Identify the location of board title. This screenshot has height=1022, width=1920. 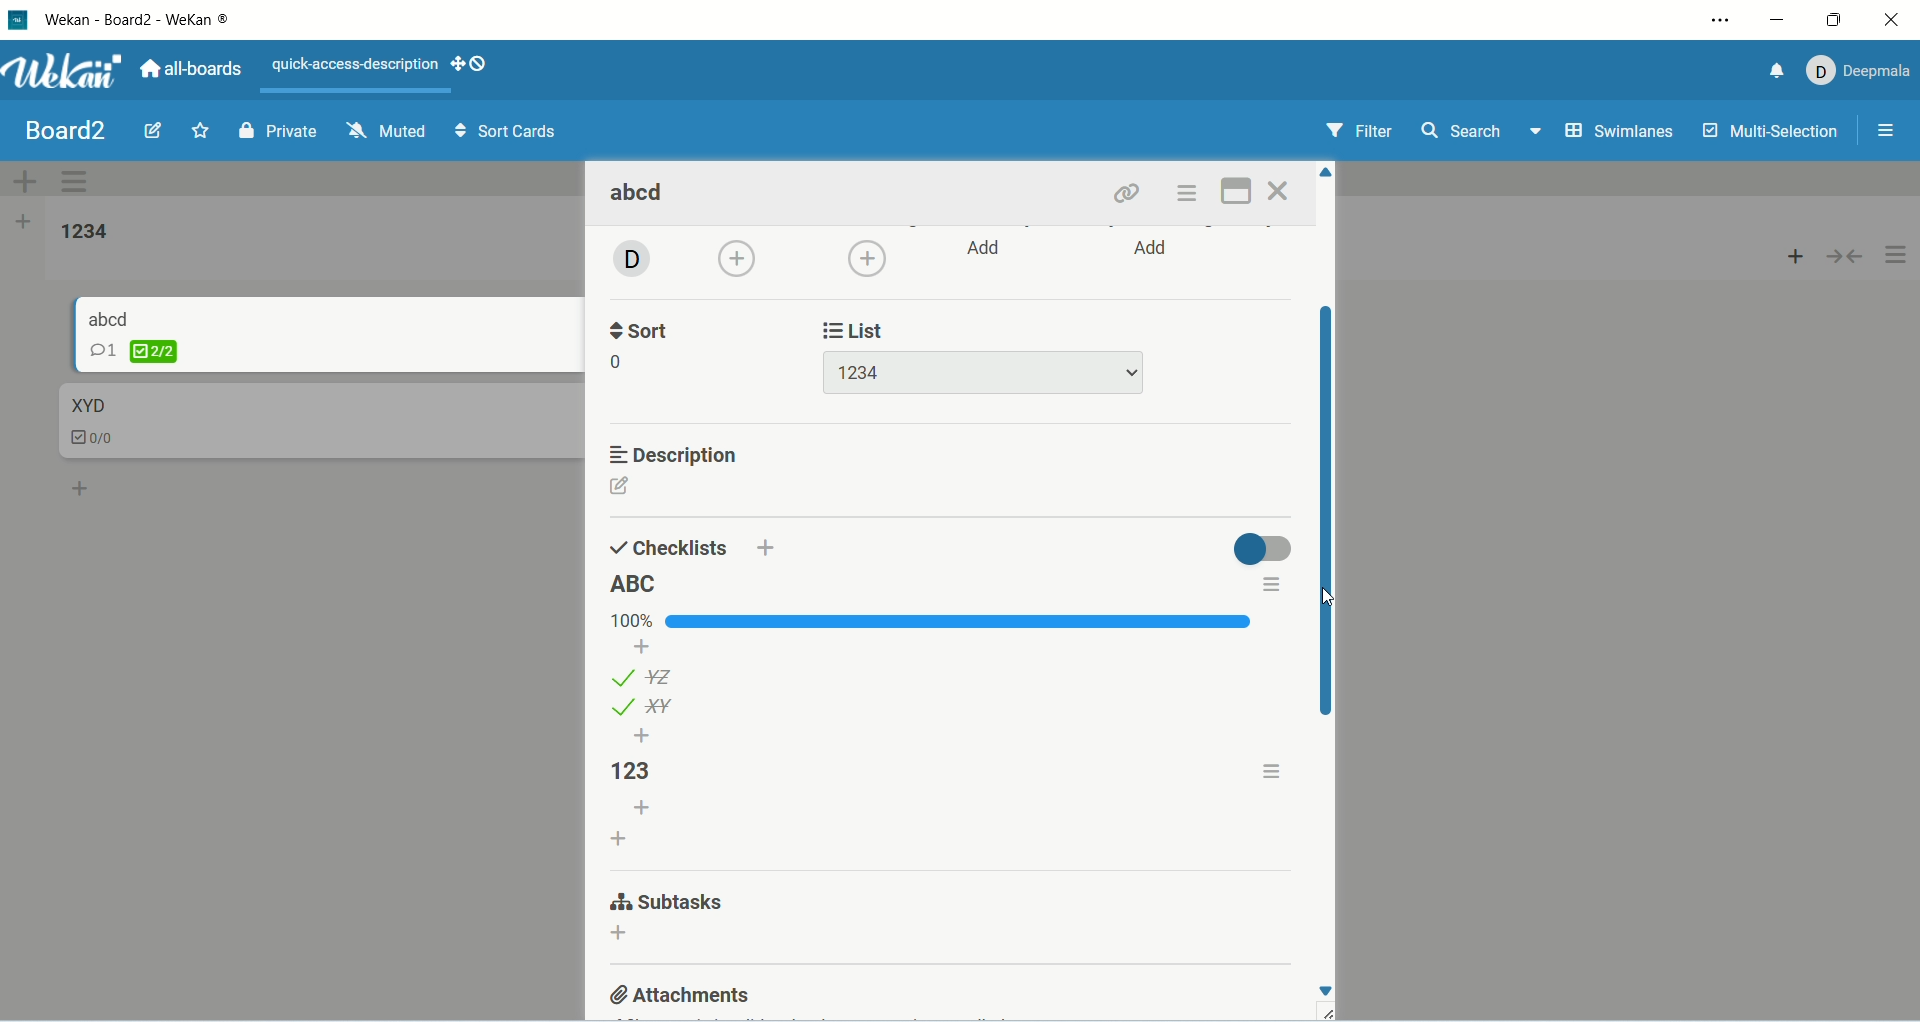
(61, 130).